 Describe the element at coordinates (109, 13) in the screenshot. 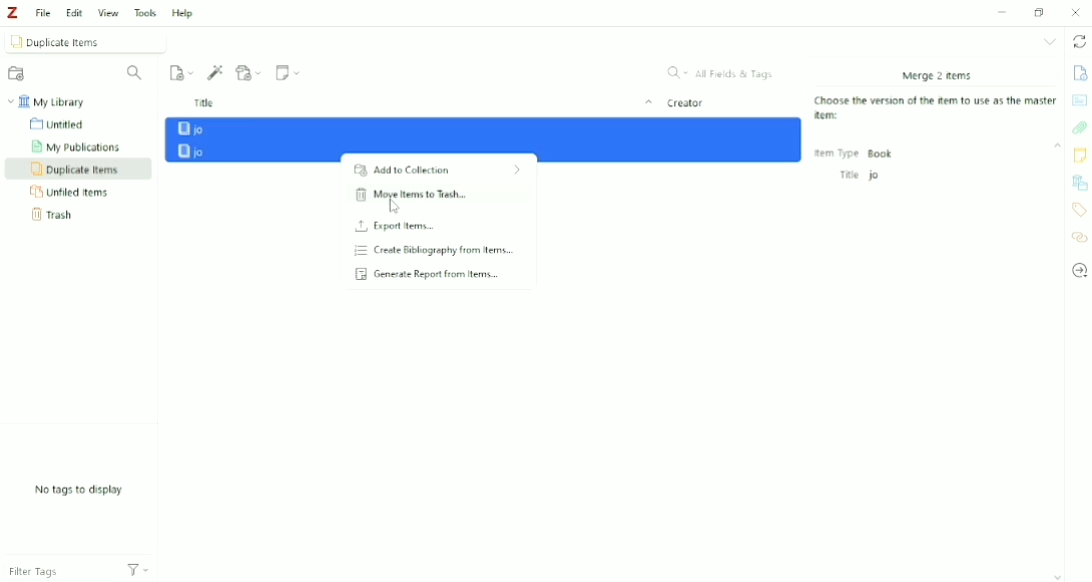

I see `View` at that location.